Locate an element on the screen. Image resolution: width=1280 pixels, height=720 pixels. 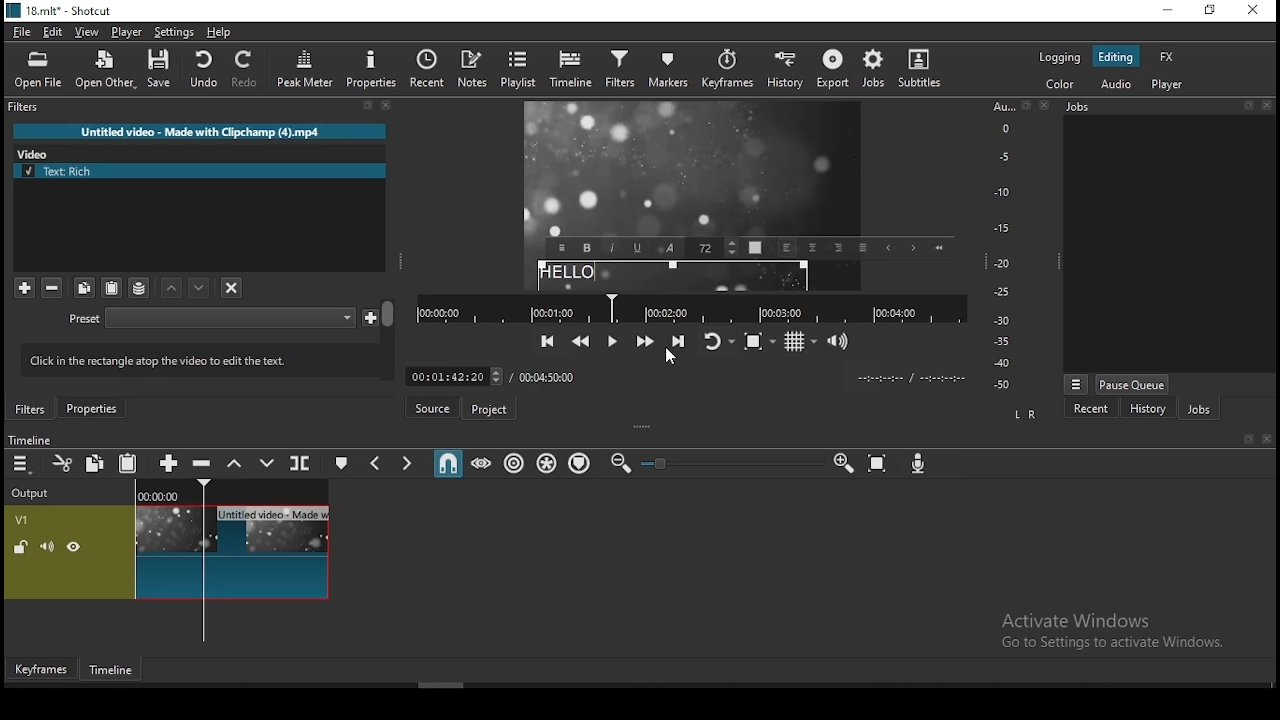
notes is located at coordinates (473, 70).